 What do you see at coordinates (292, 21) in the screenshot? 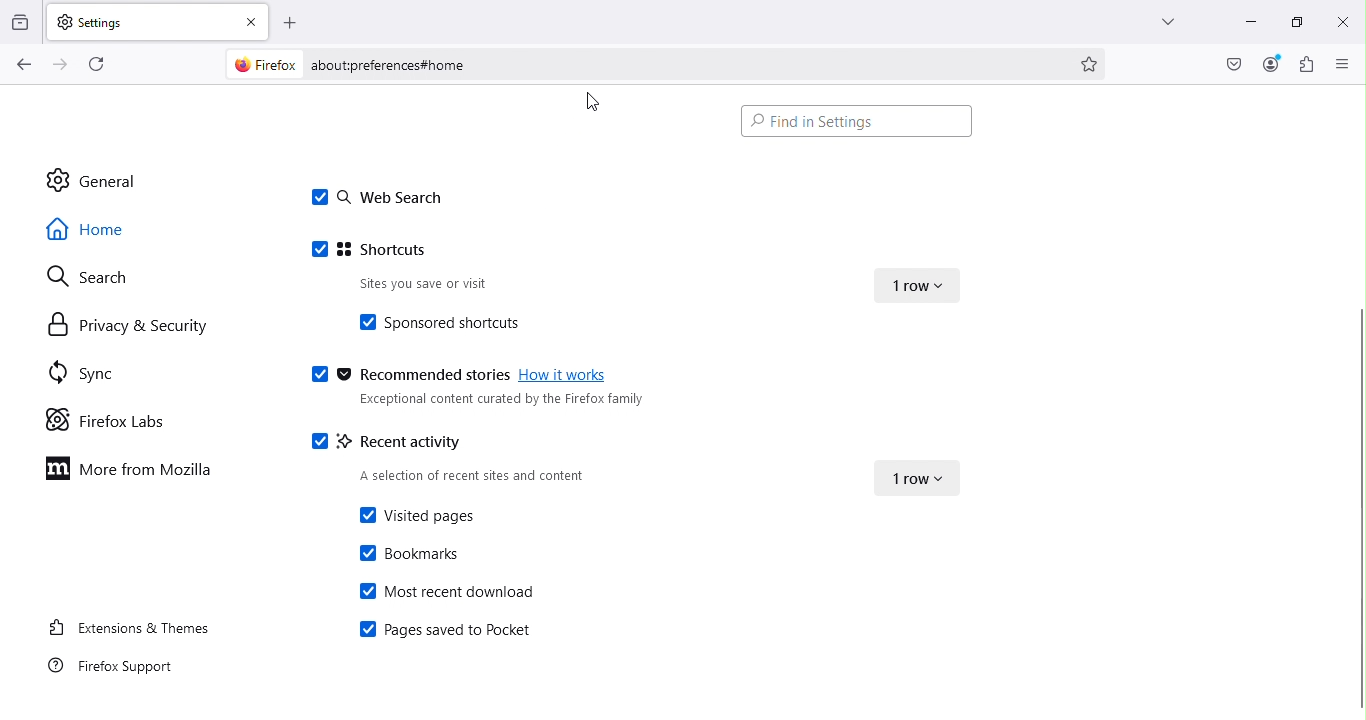
I see `Open a new tab` at bounding box center [292, 21].